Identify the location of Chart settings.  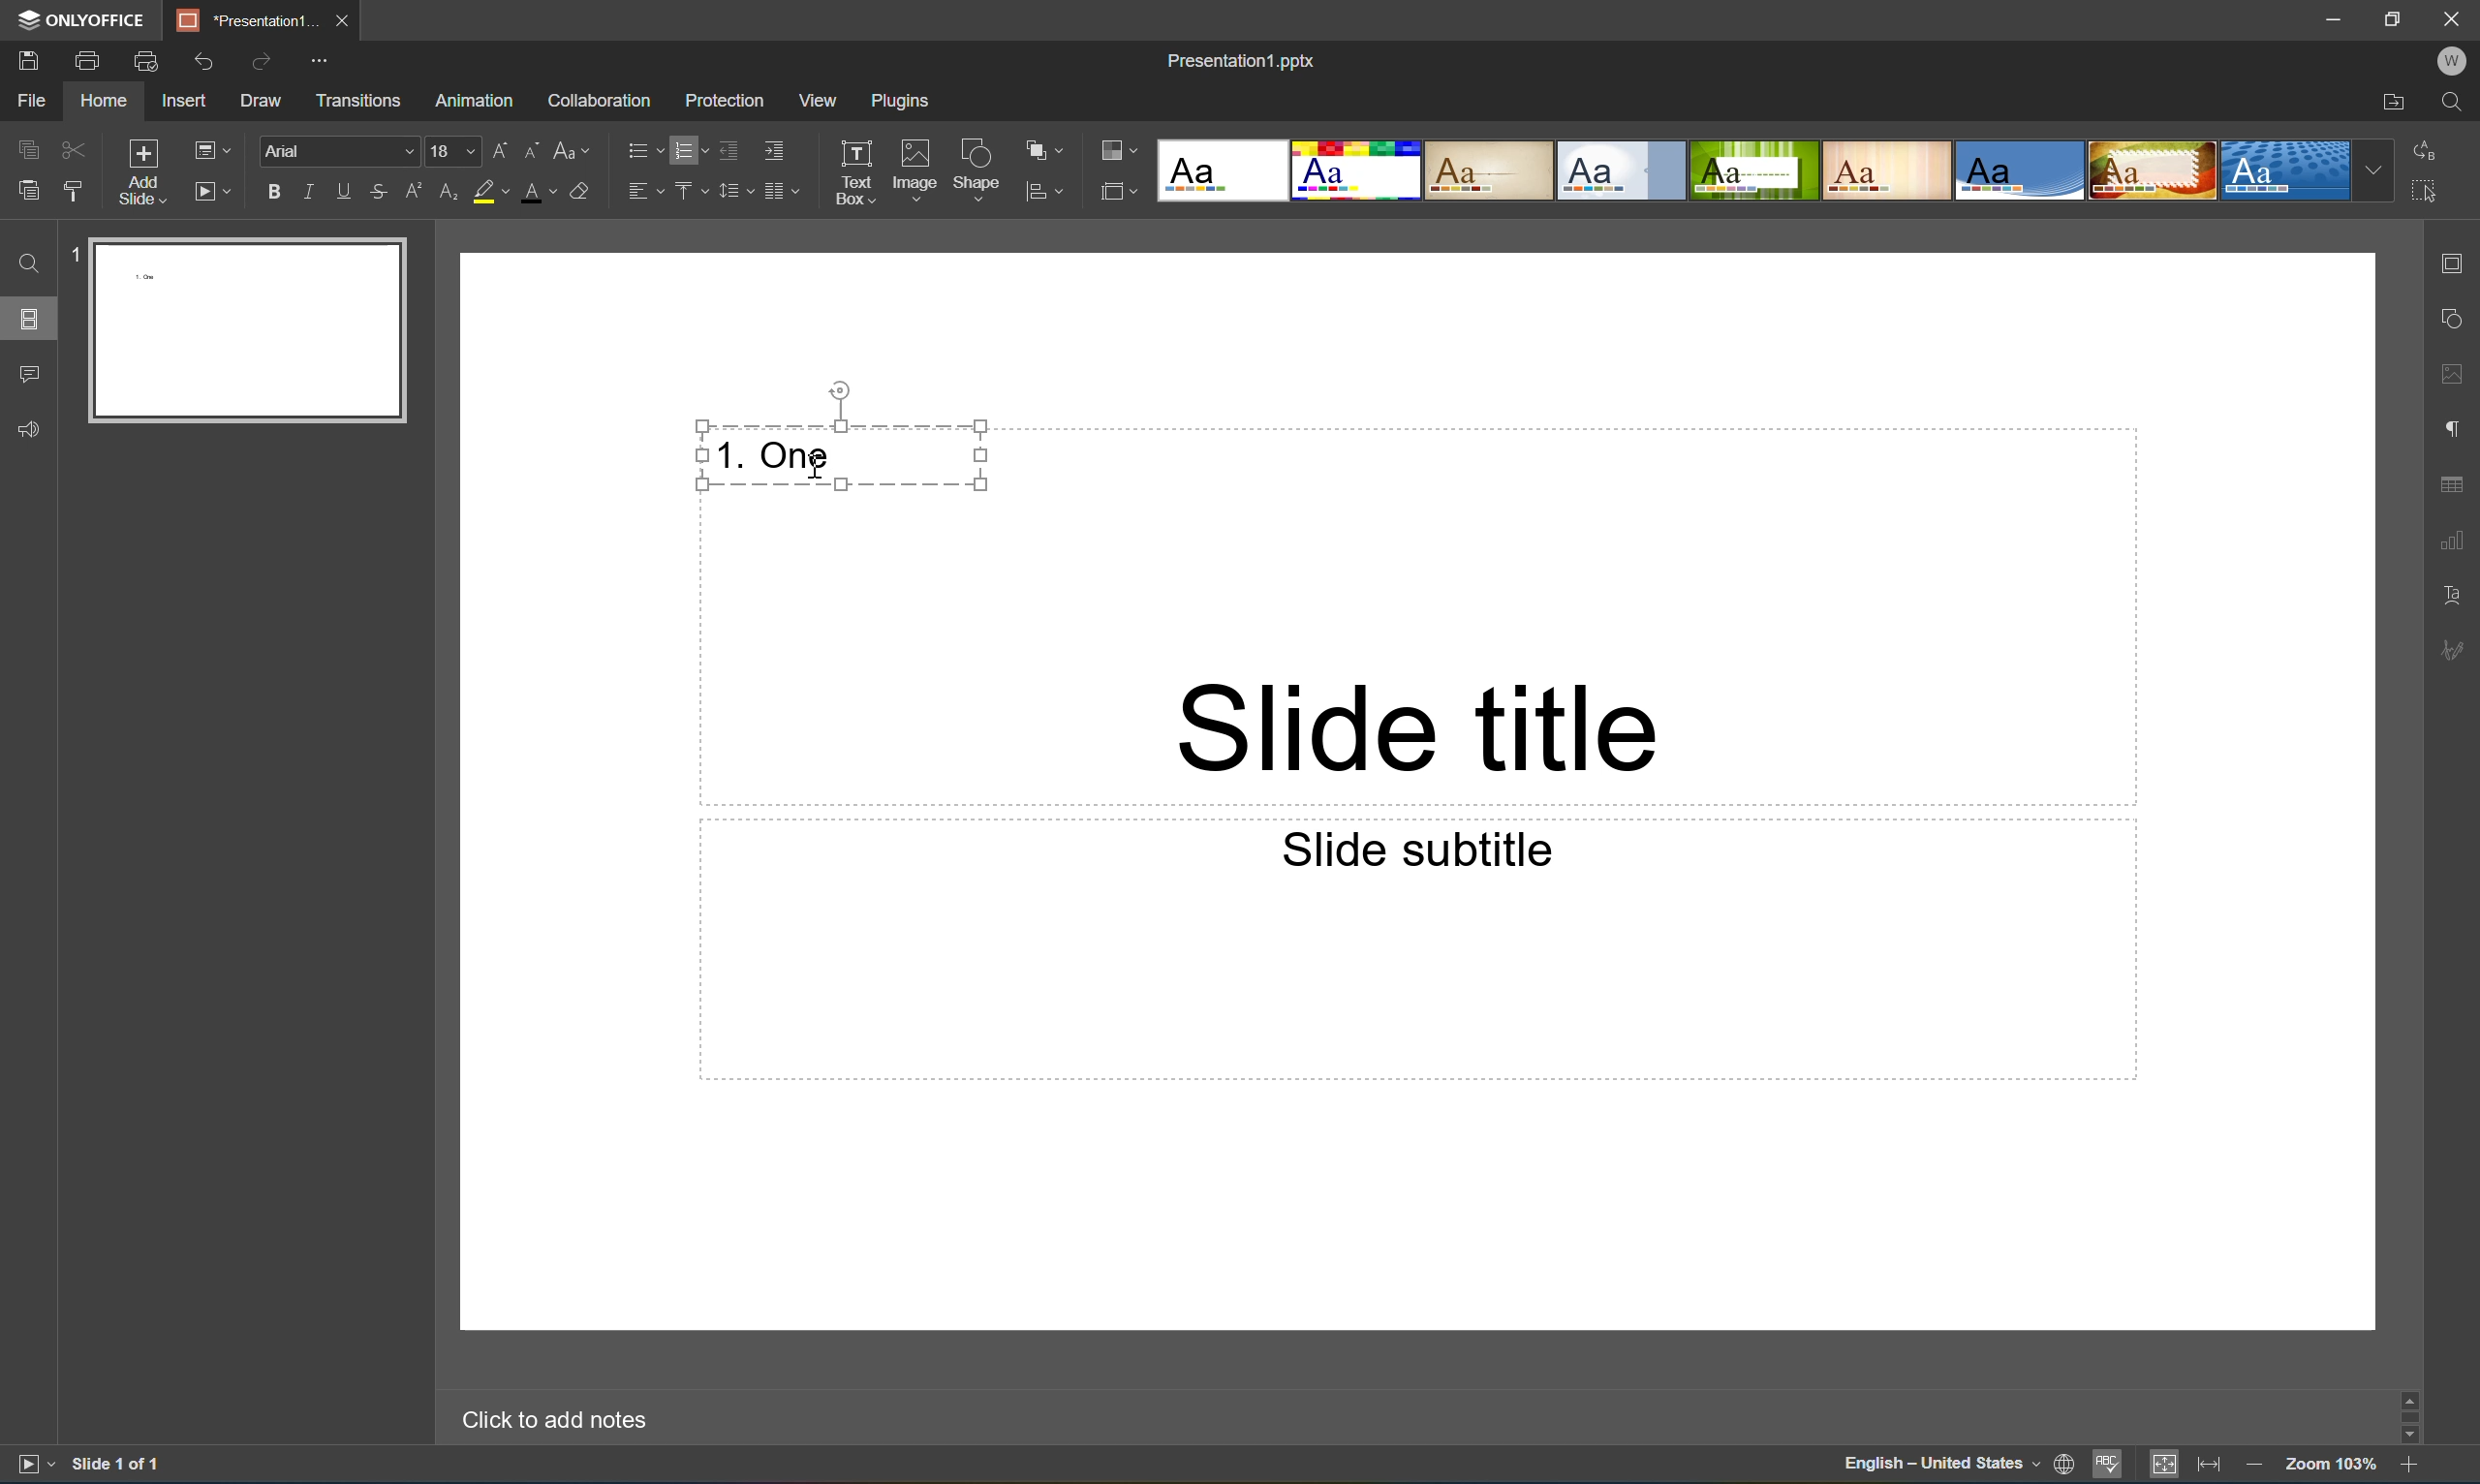
(2455, 540).